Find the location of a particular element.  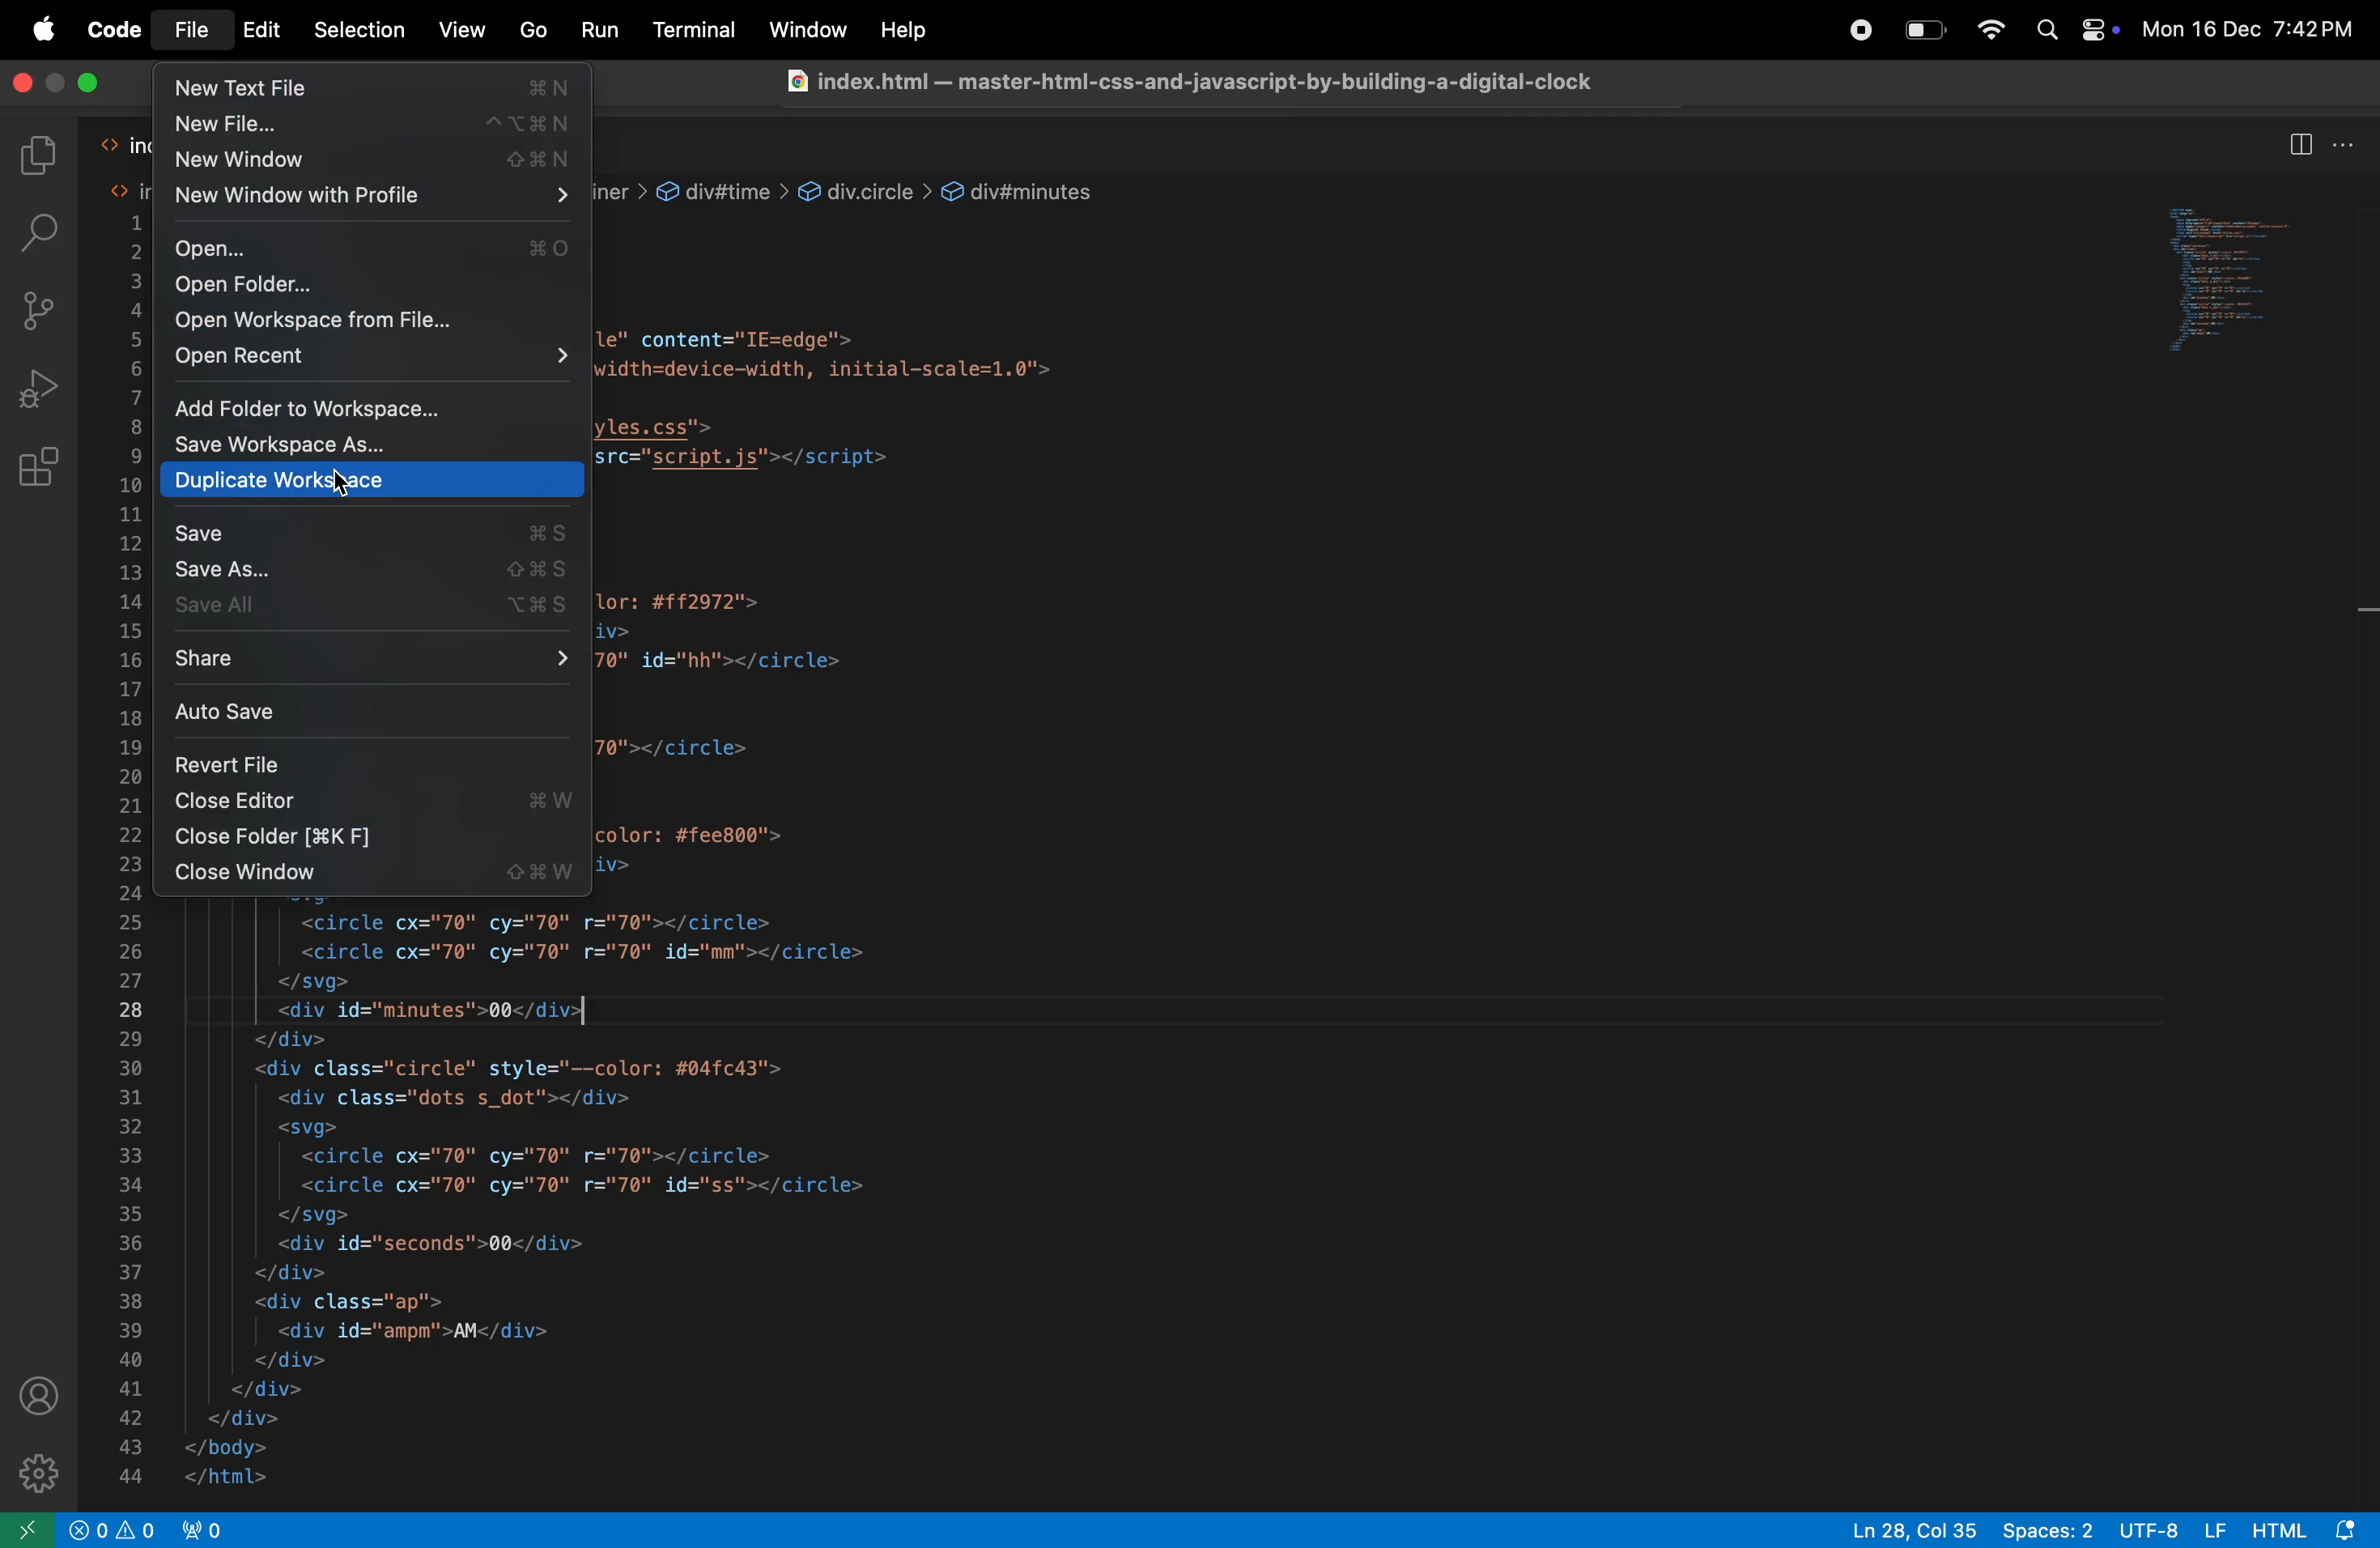

Go is located at coordinates (536, 33).